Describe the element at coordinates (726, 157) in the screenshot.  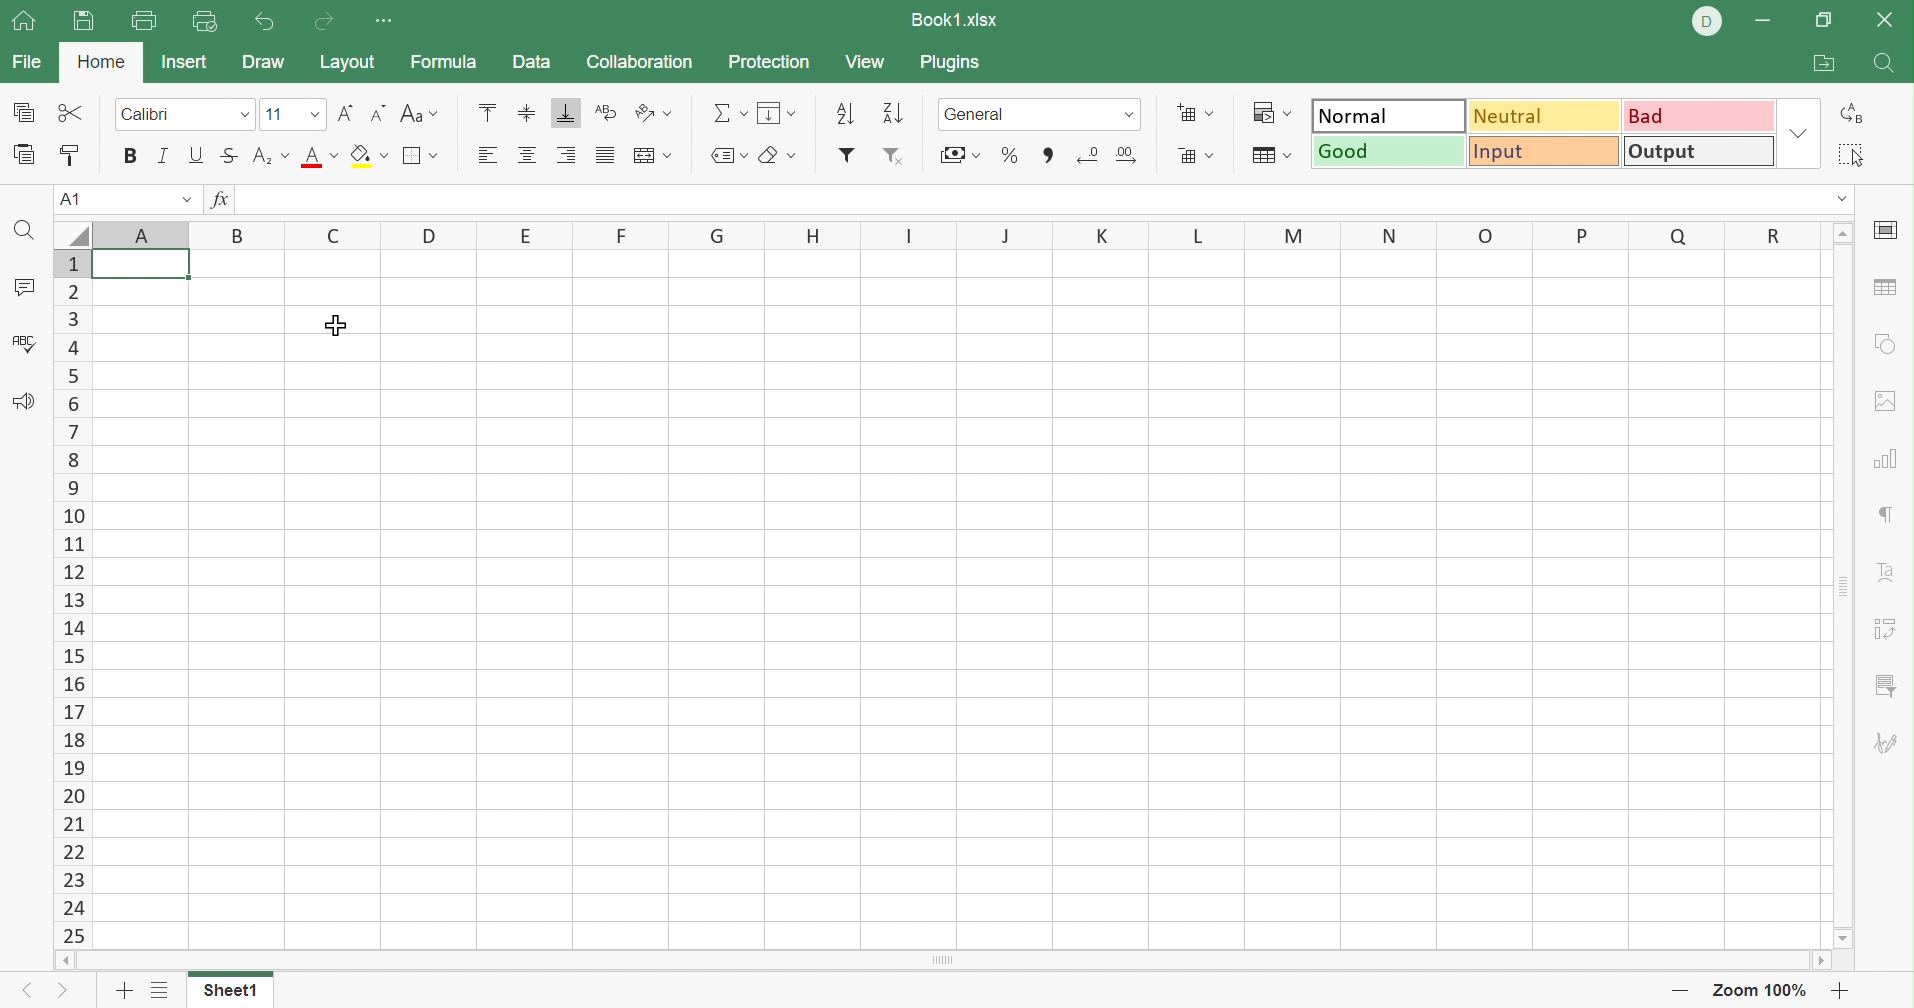
I see `Named ranges` at that location.